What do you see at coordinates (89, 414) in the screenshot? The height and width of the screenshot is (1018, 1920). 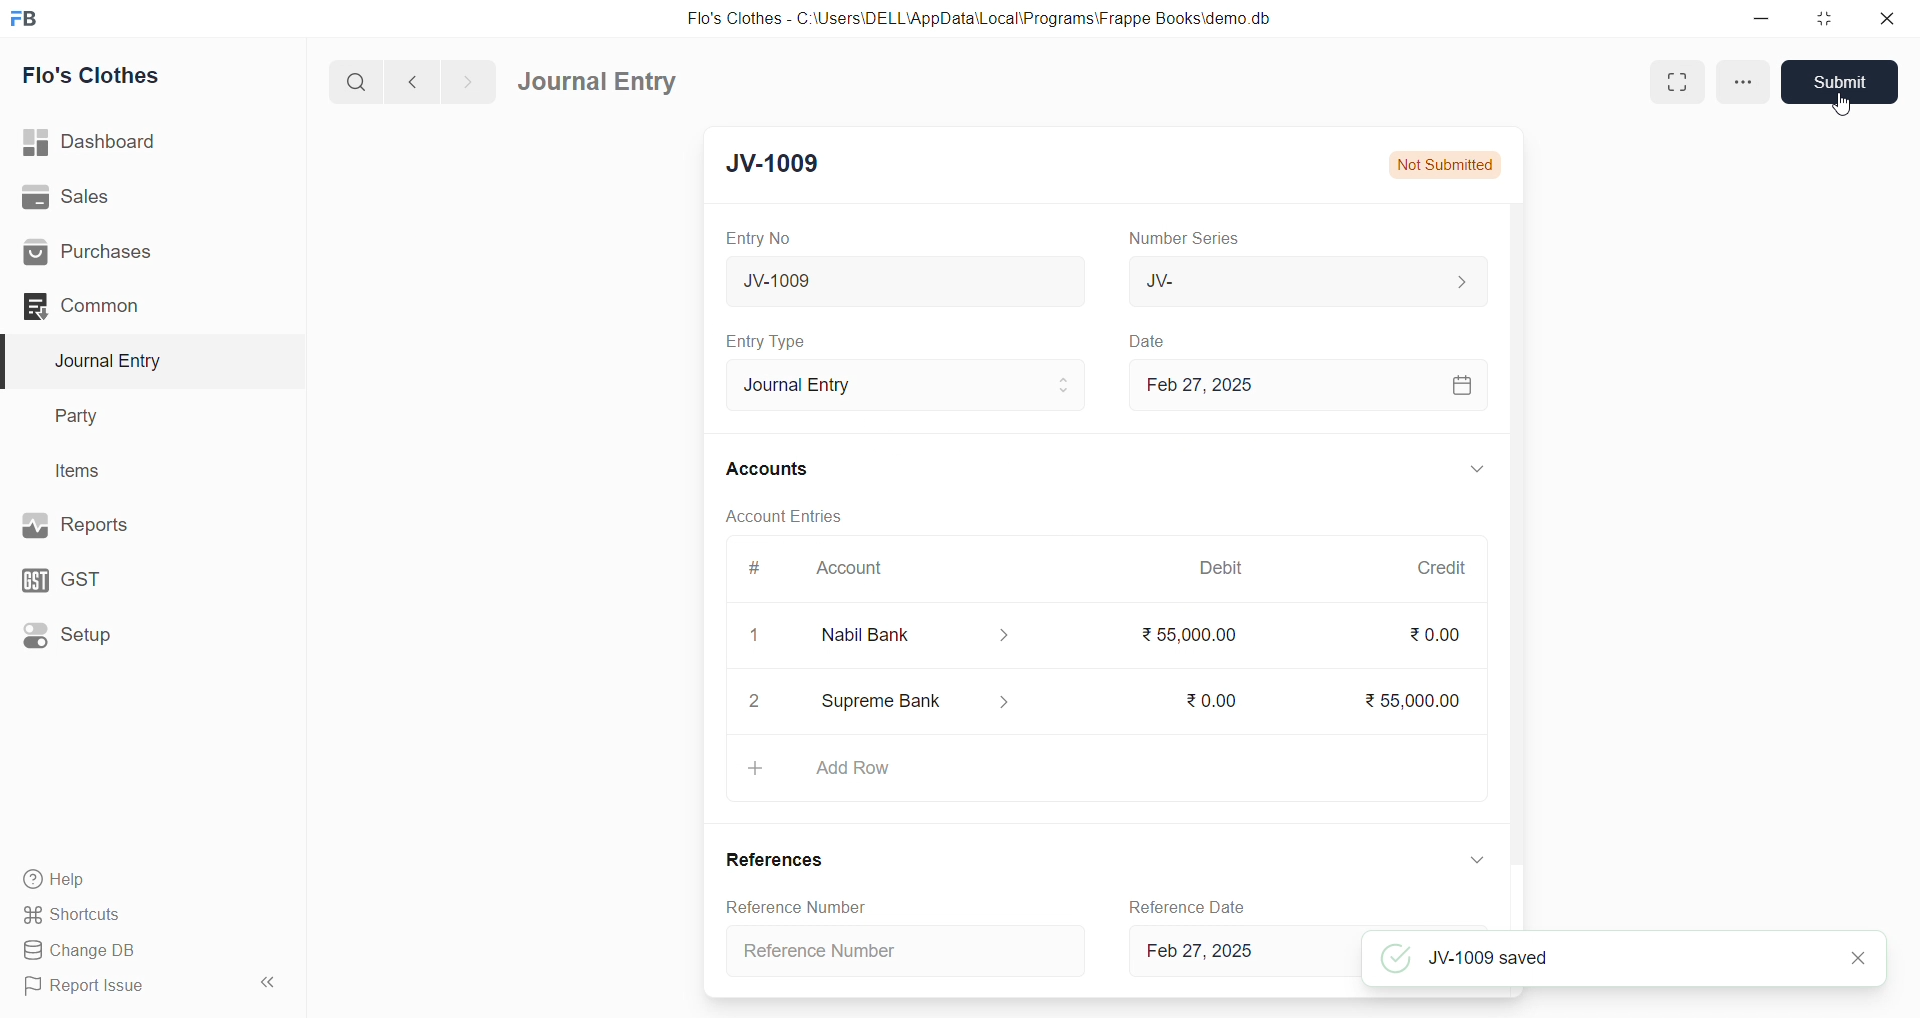 I see `Party` at bounding box center [89, 414].